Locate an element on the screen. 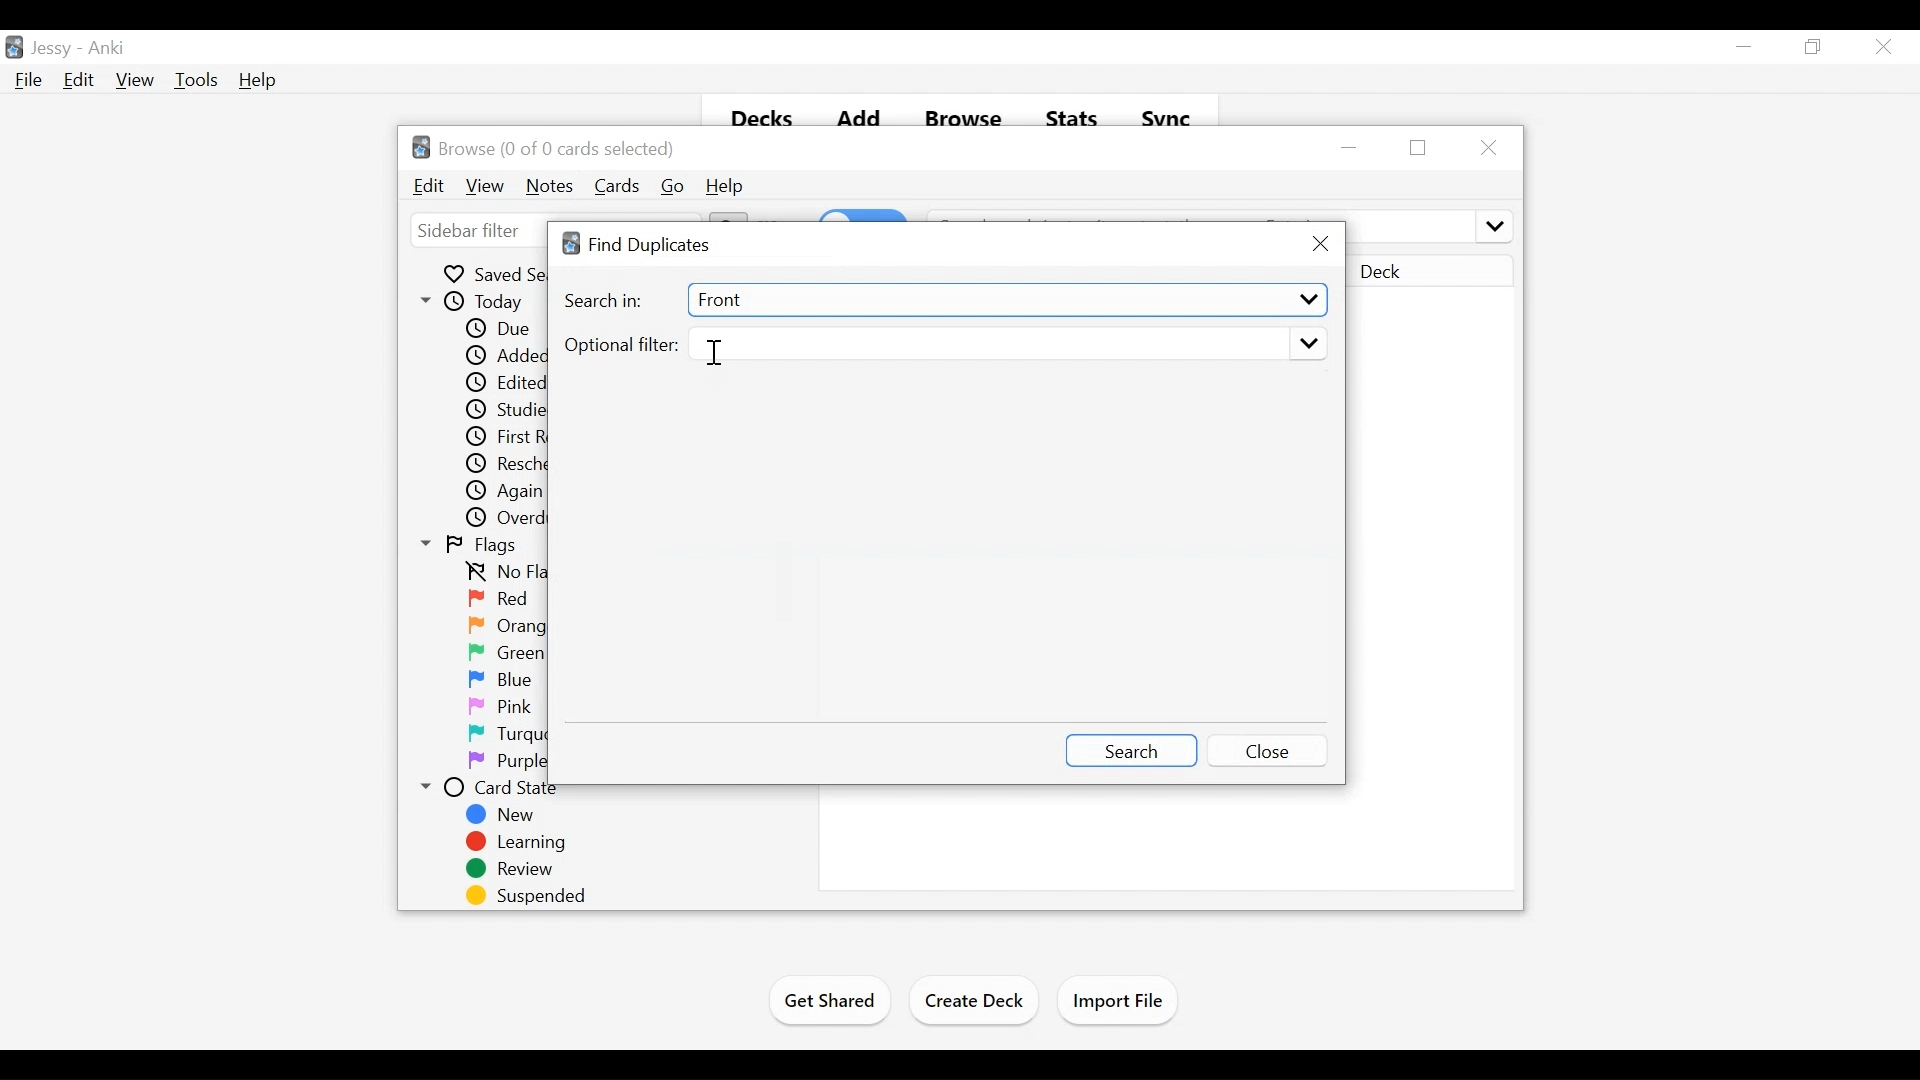 This screenshot has height=1080, width=1920. Close is located at coordinates (1881, 46).